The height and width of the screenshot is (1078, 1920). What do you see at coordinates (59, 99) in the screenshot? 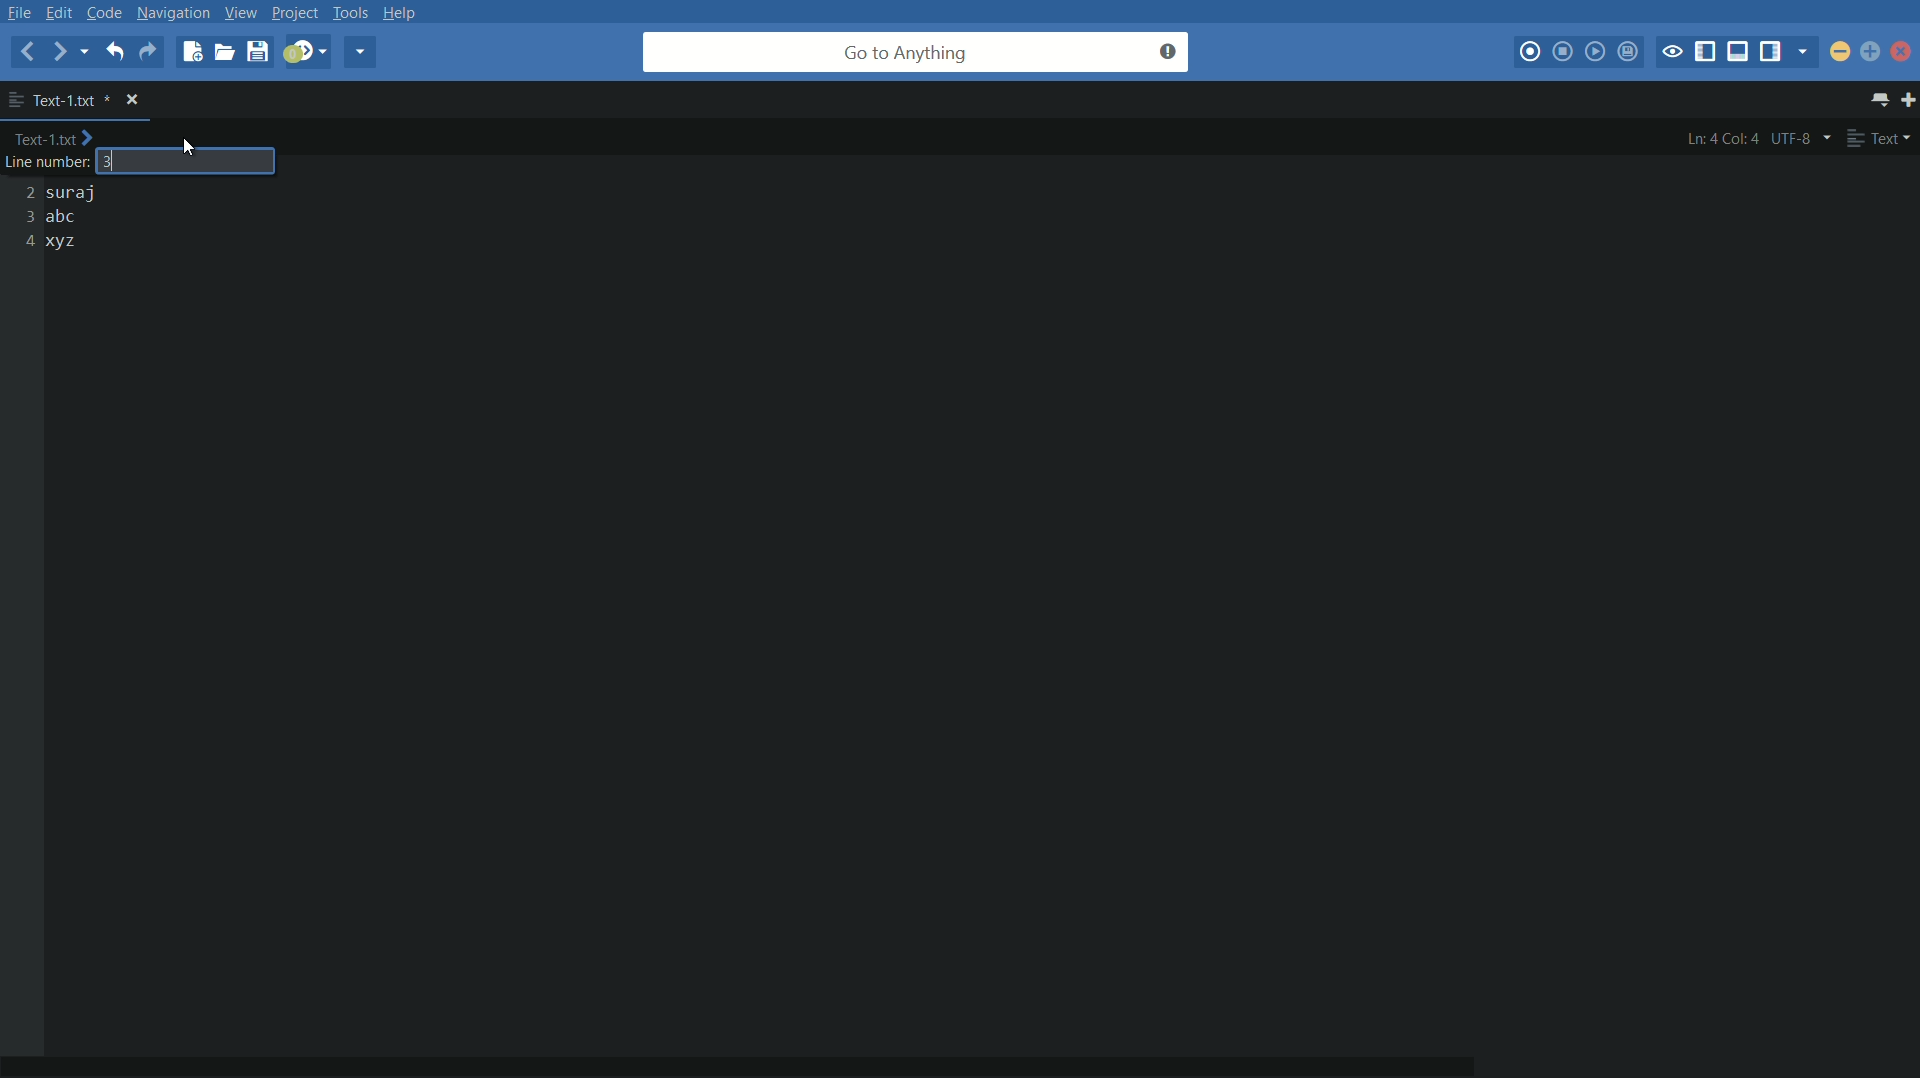
I see `file name` at bounding box center [59, 99].